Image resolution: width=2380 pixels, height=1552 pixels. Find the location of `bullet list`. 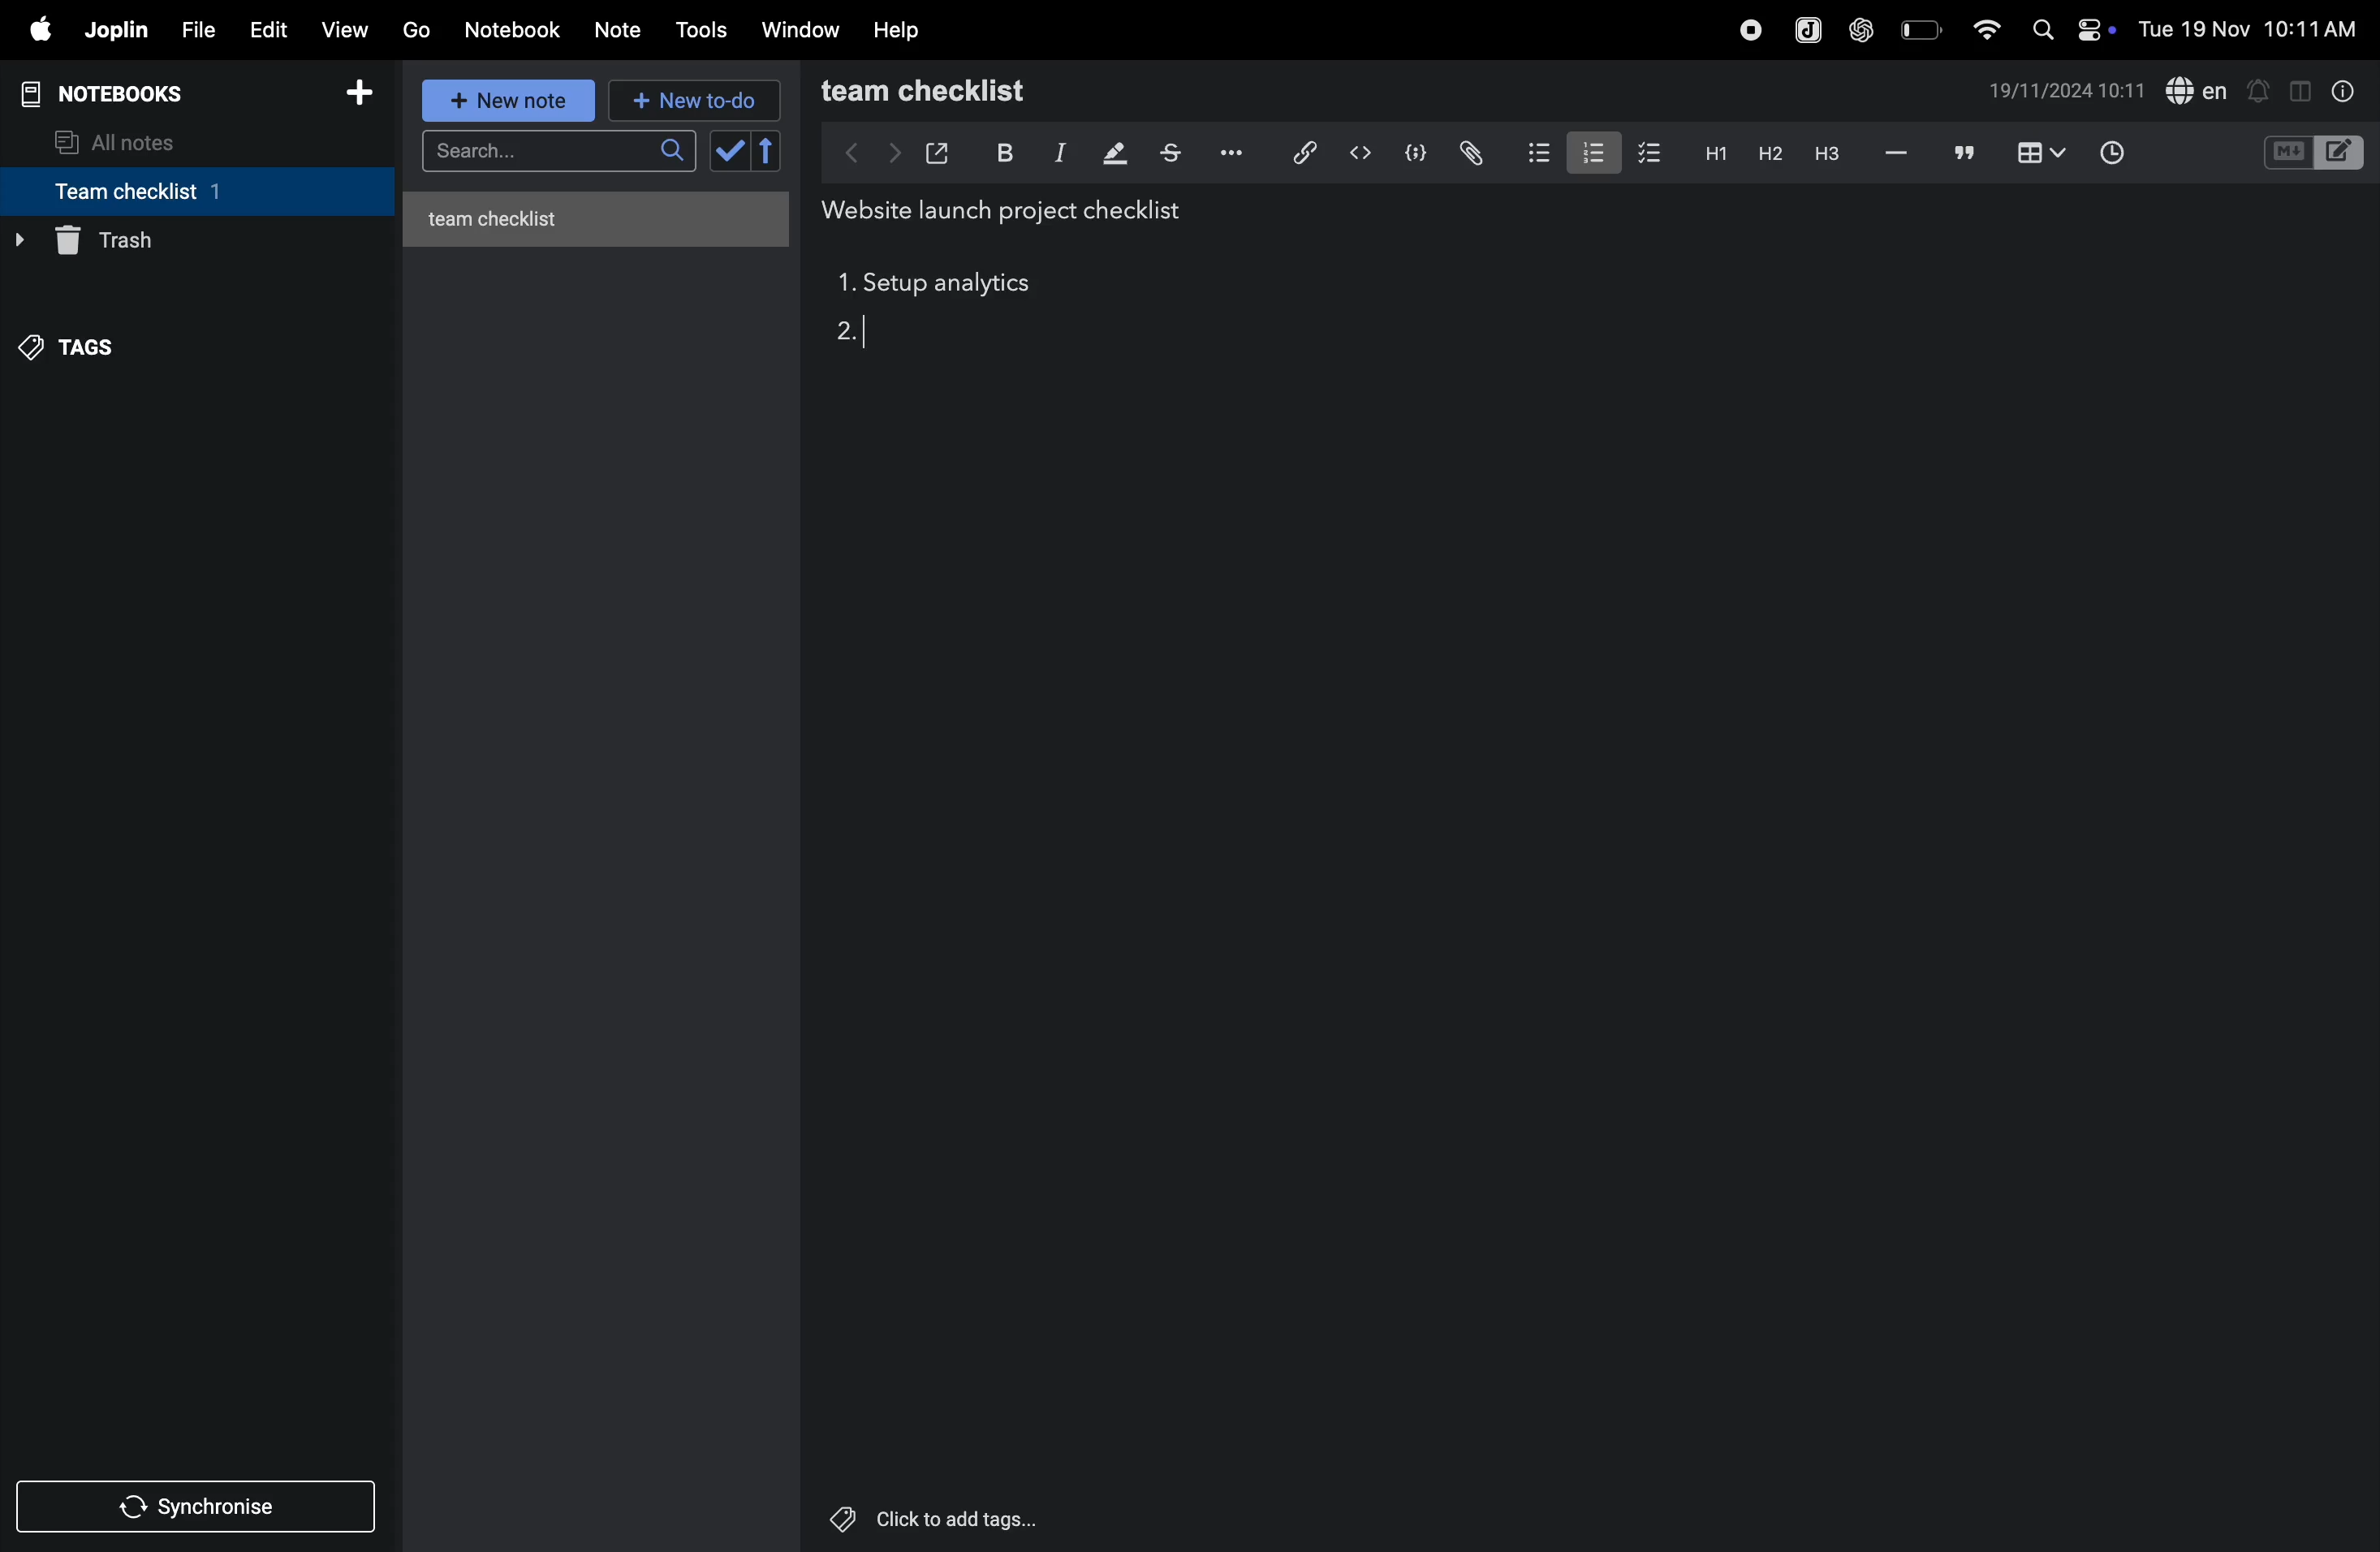

bullet list is located at coordinates (1534, 152).